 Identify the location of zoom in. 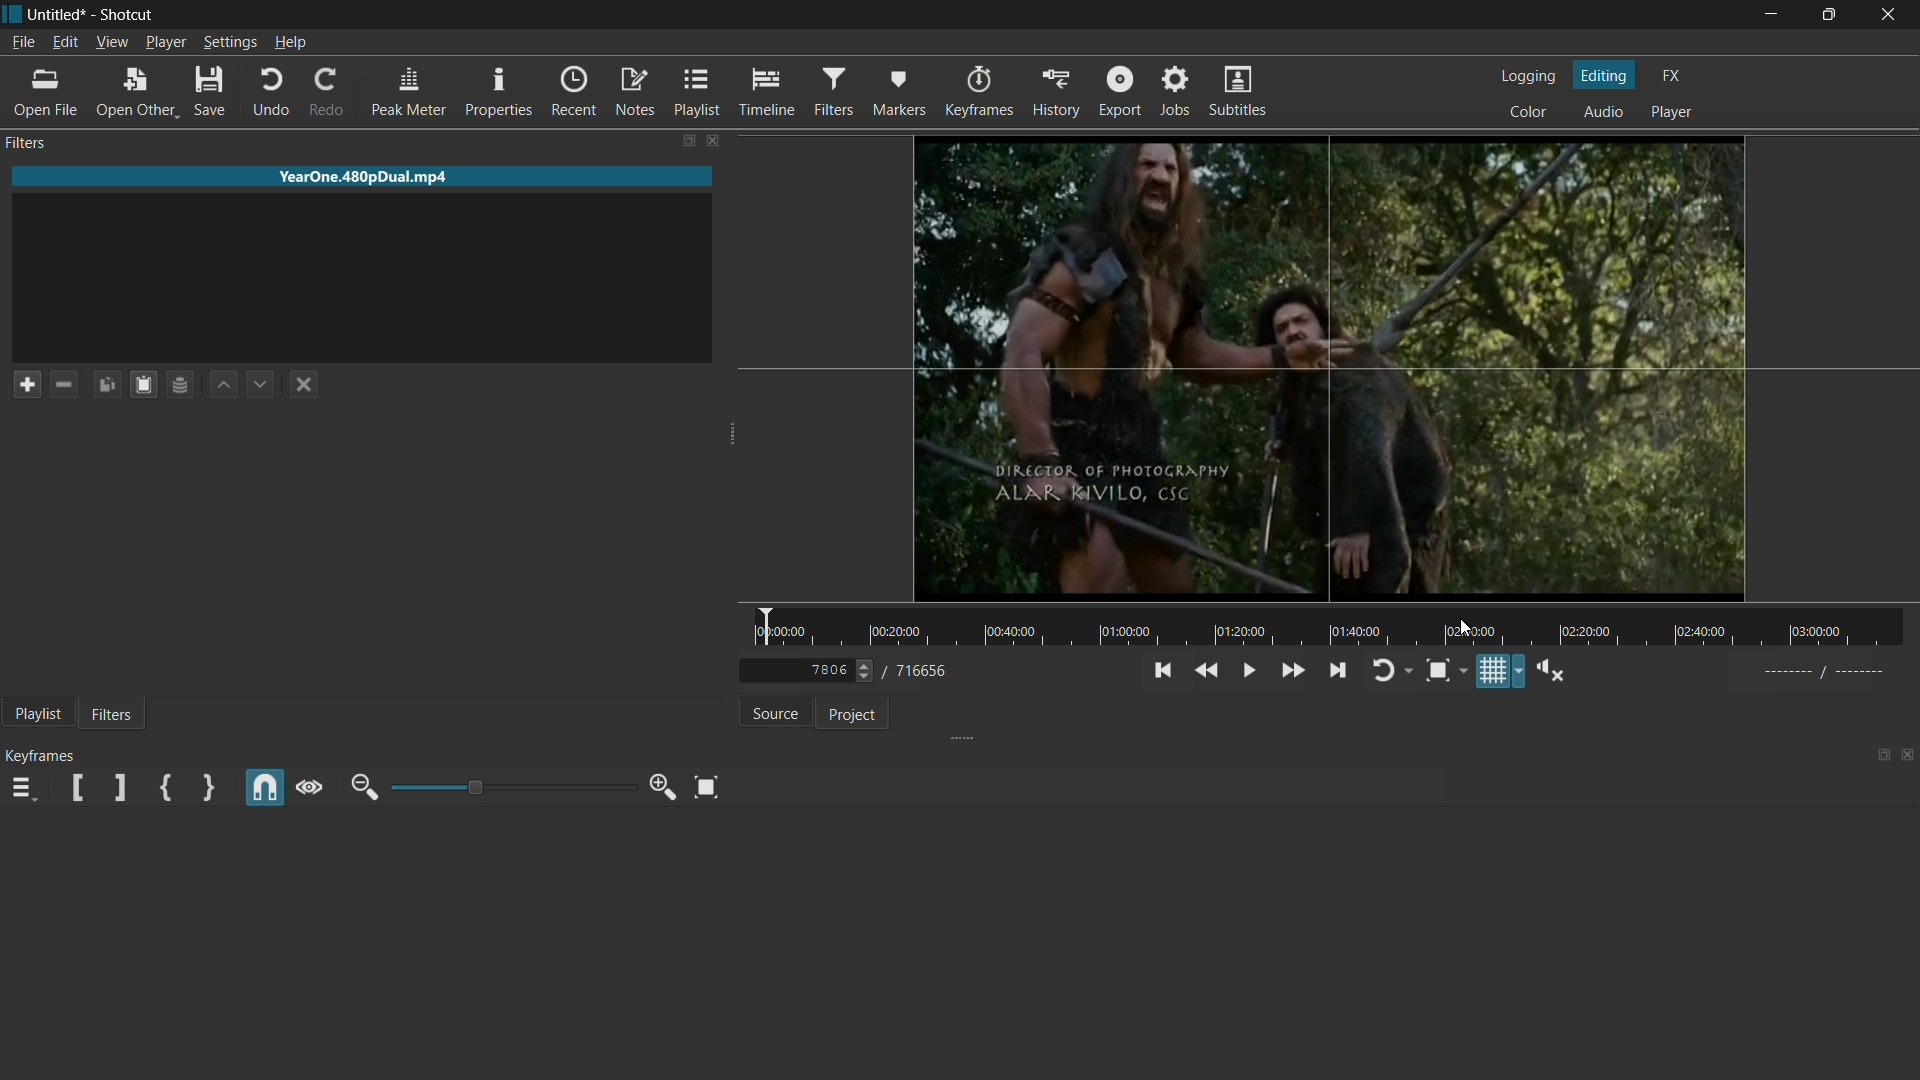
(659, 787).